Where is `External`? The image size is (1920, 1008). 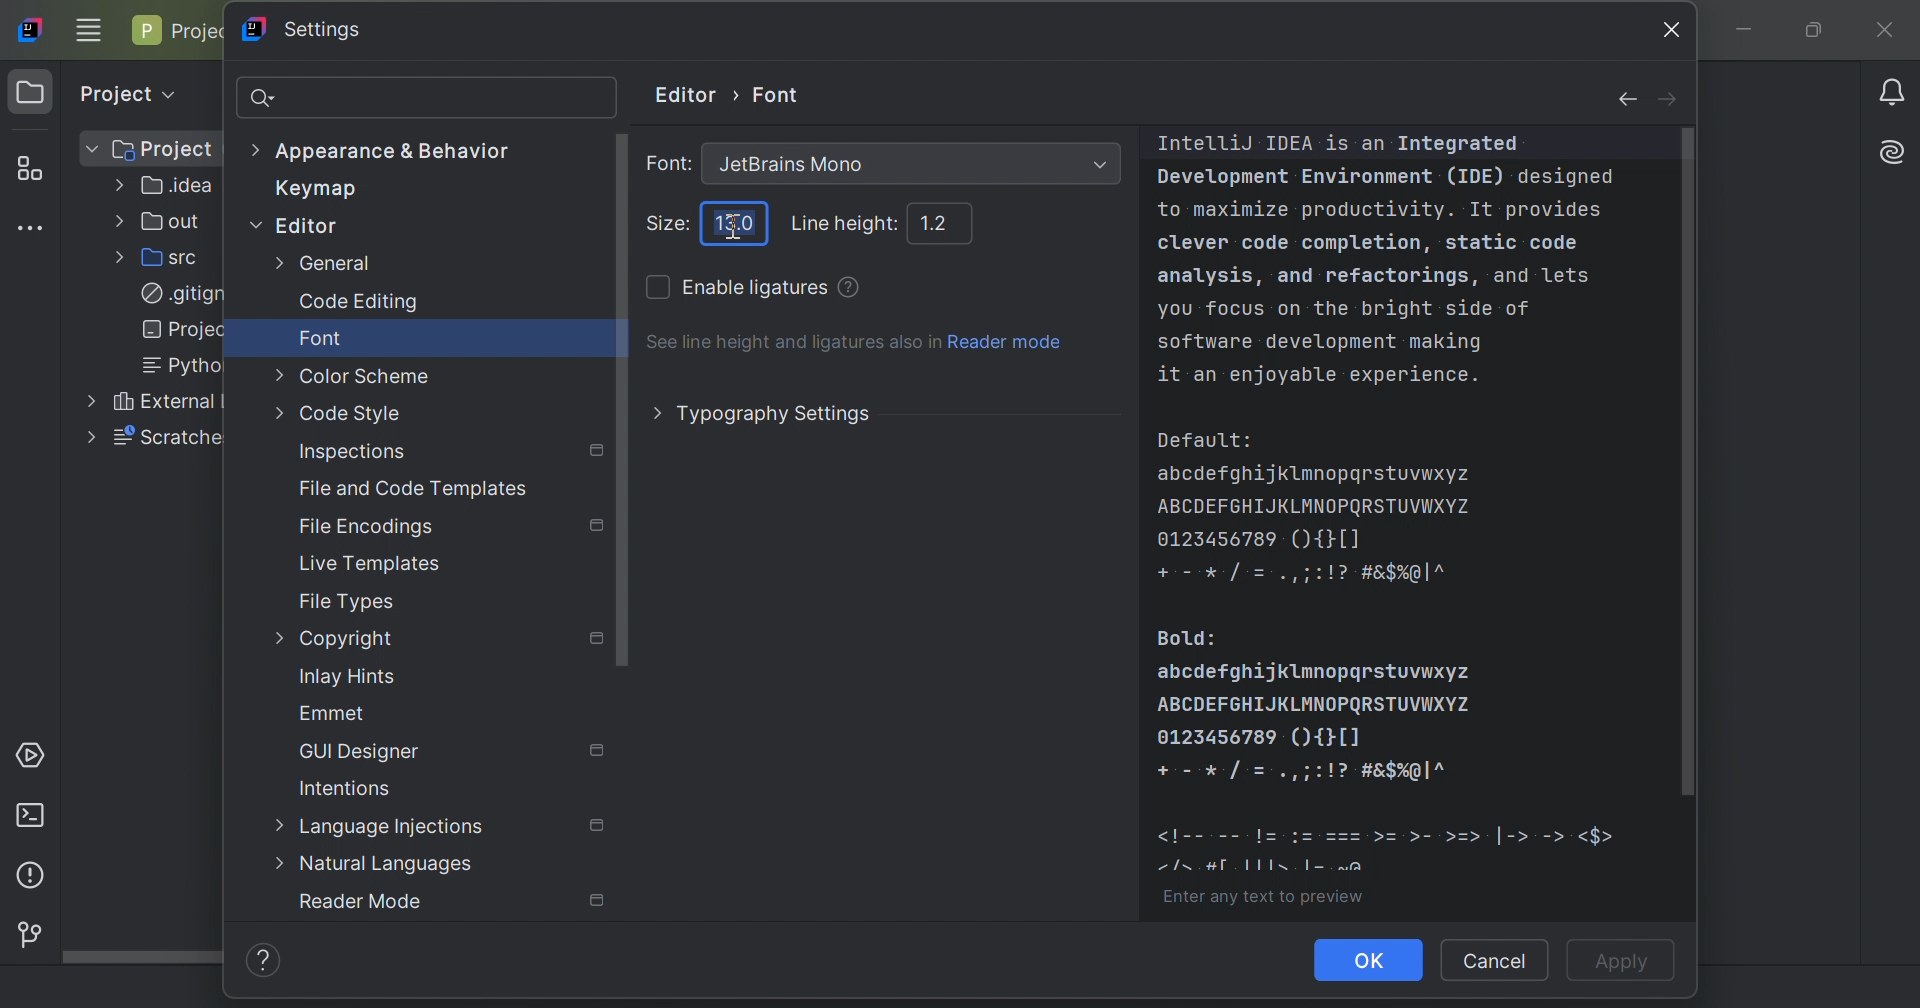
External is located at coordinates (150, 400).